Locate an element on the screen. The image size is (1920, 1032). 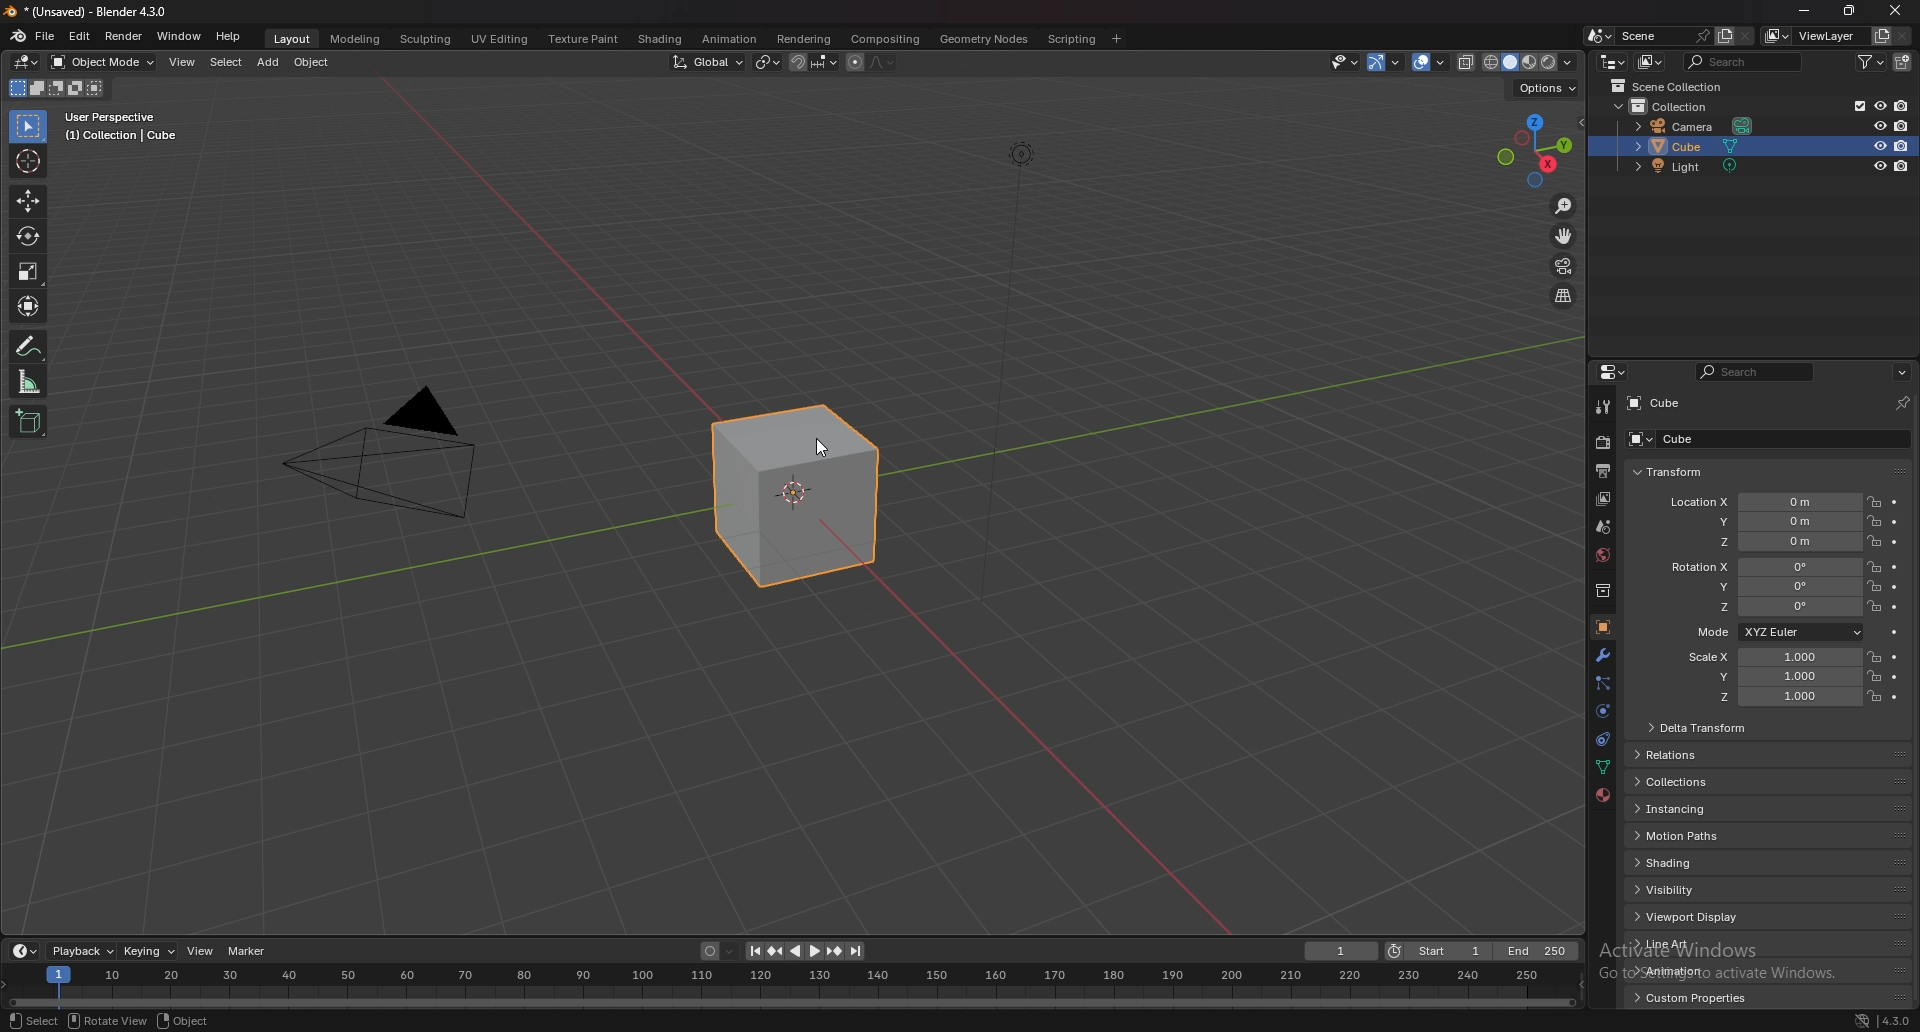
search is located at coordinates (1754, 372).